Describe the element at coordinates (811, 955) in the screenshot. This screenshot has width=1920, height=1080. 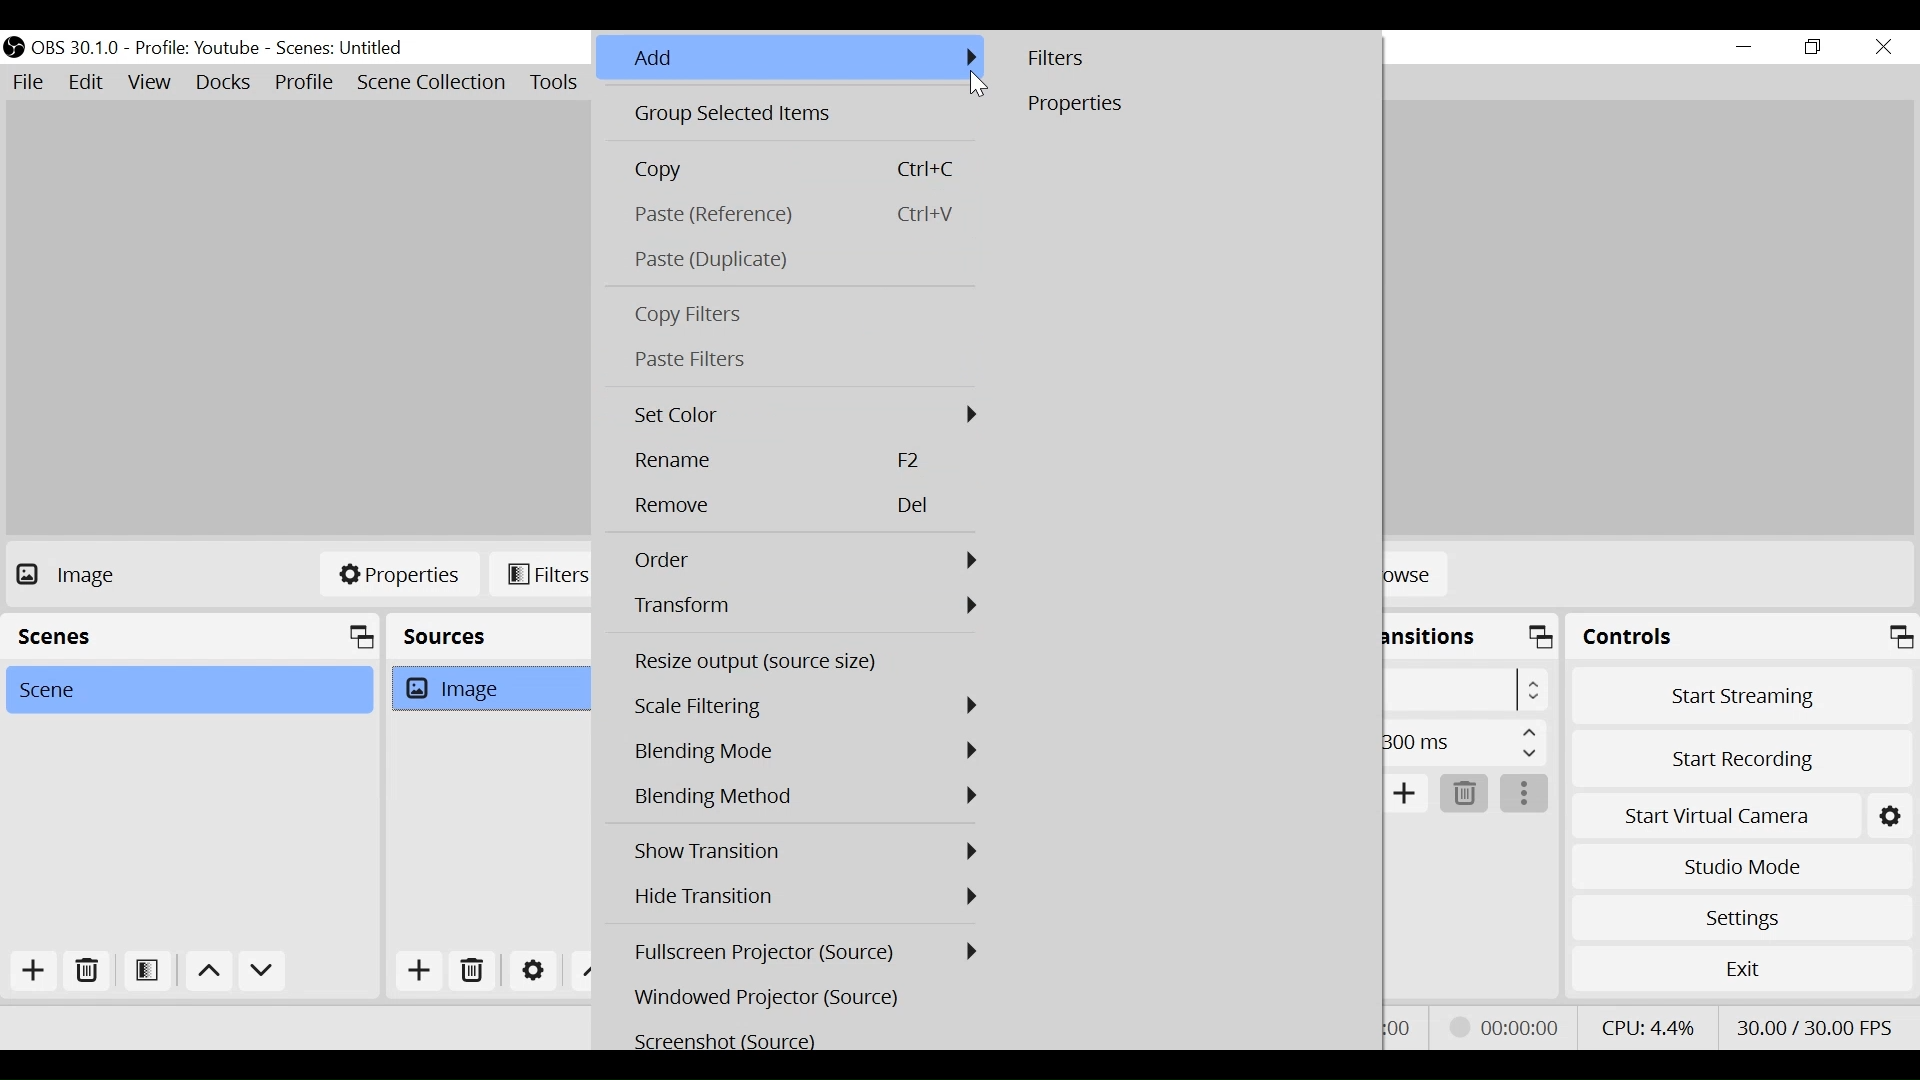
I see `Fullscreen Projector (Source)` at that location.